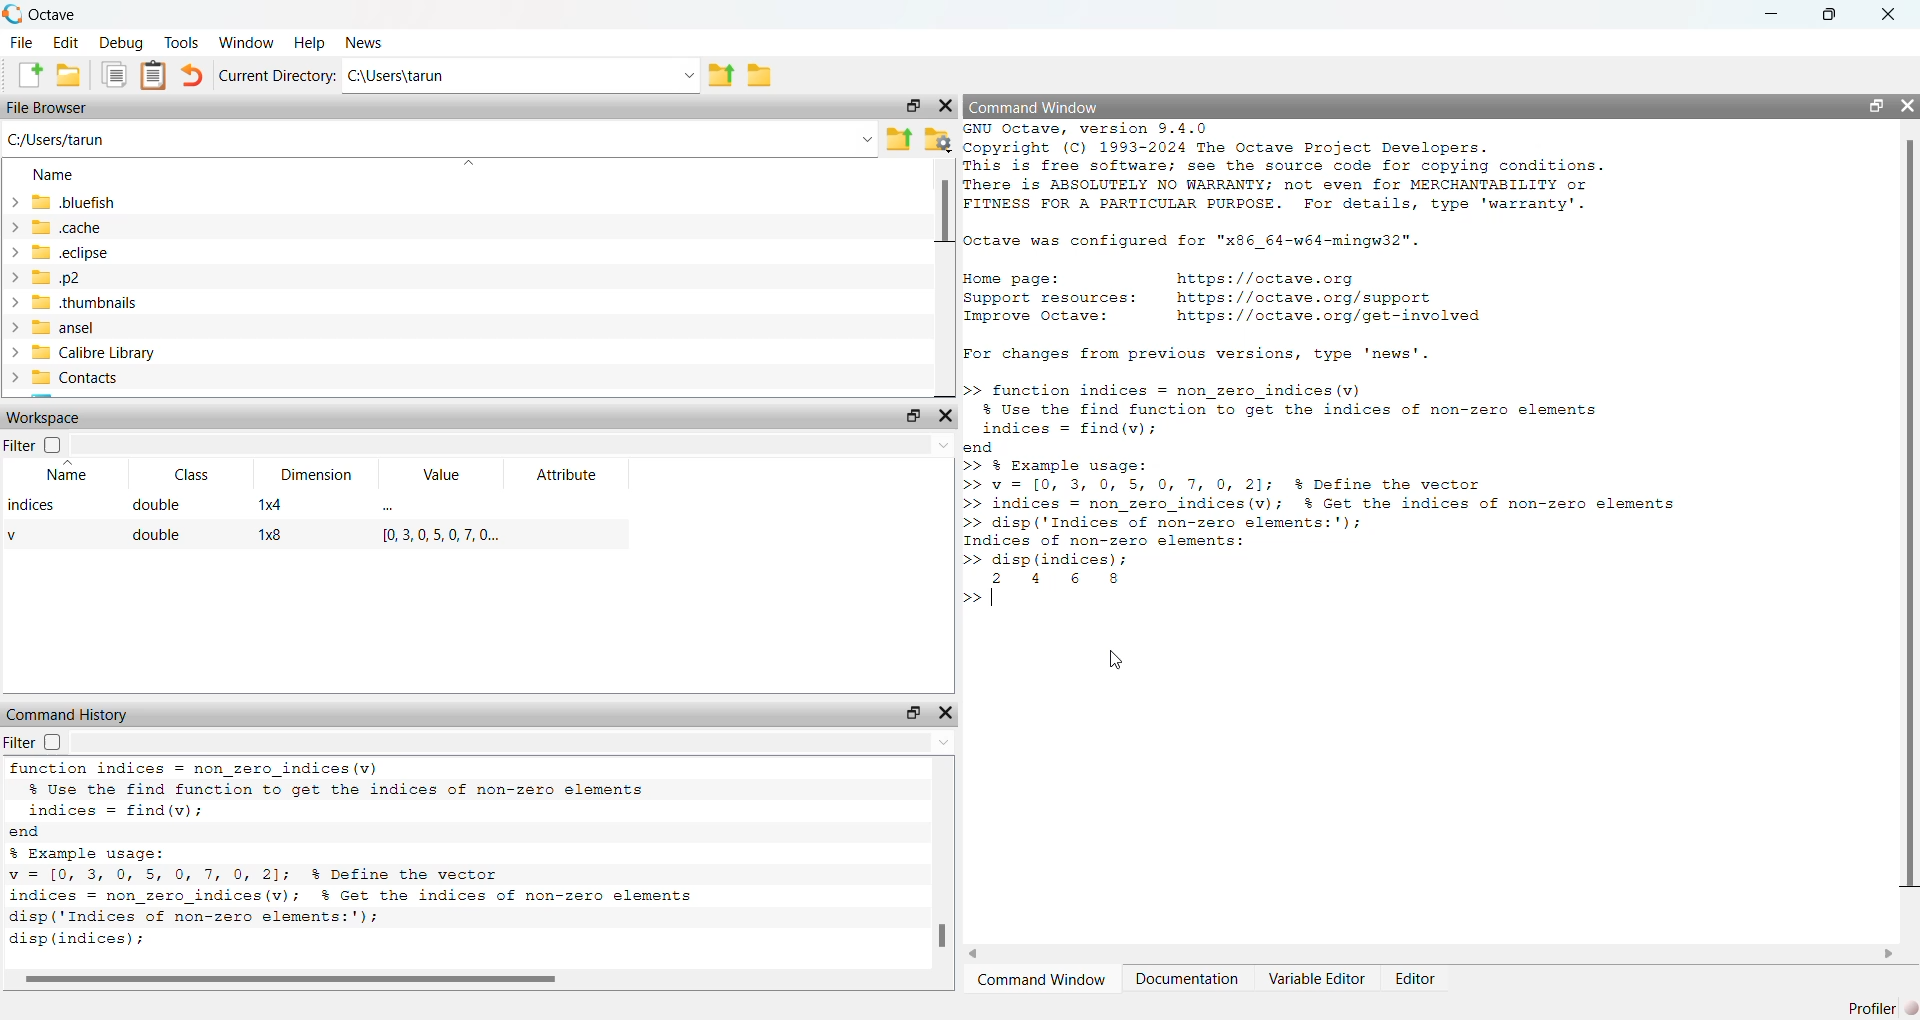  Describe the element at coordinates (985, 599) in the screenshot. I see `typing cursor` at that location.